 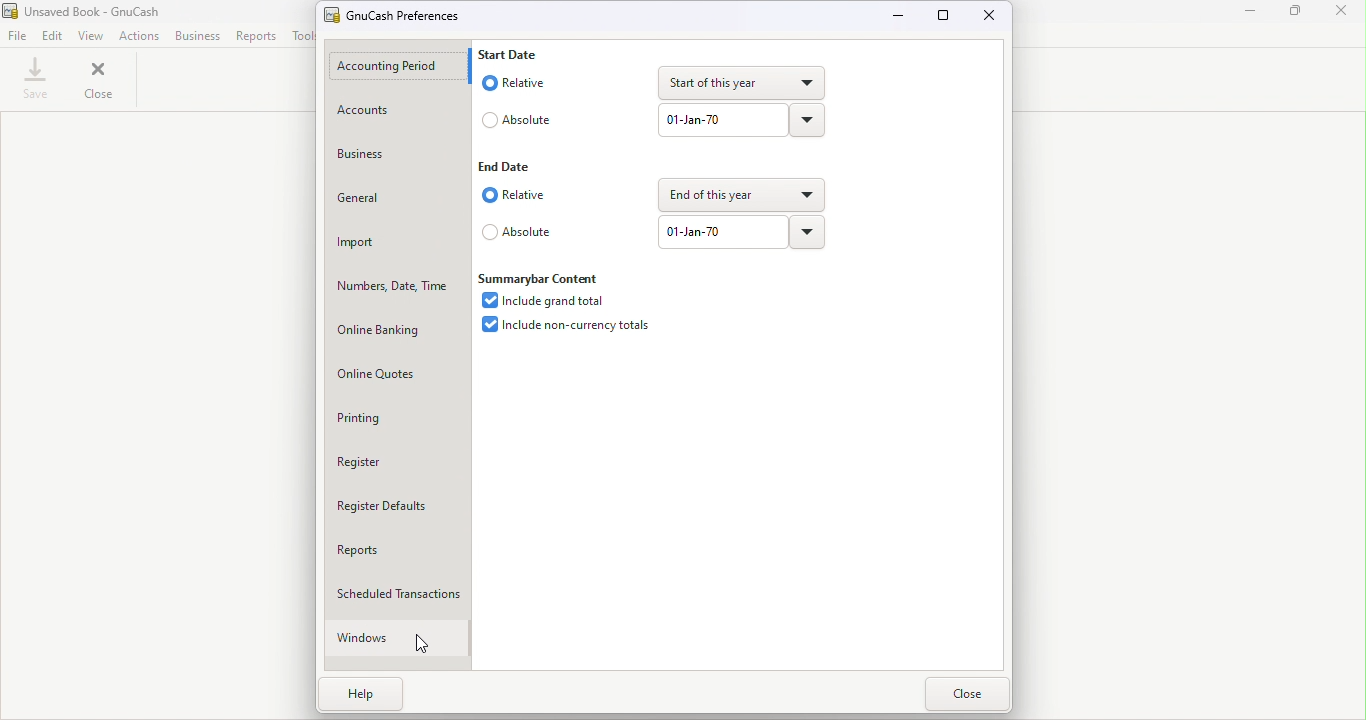 What do you see at coordinates (93, 36) in the screenshot?
I see `View` at bounding box center [93, 36].